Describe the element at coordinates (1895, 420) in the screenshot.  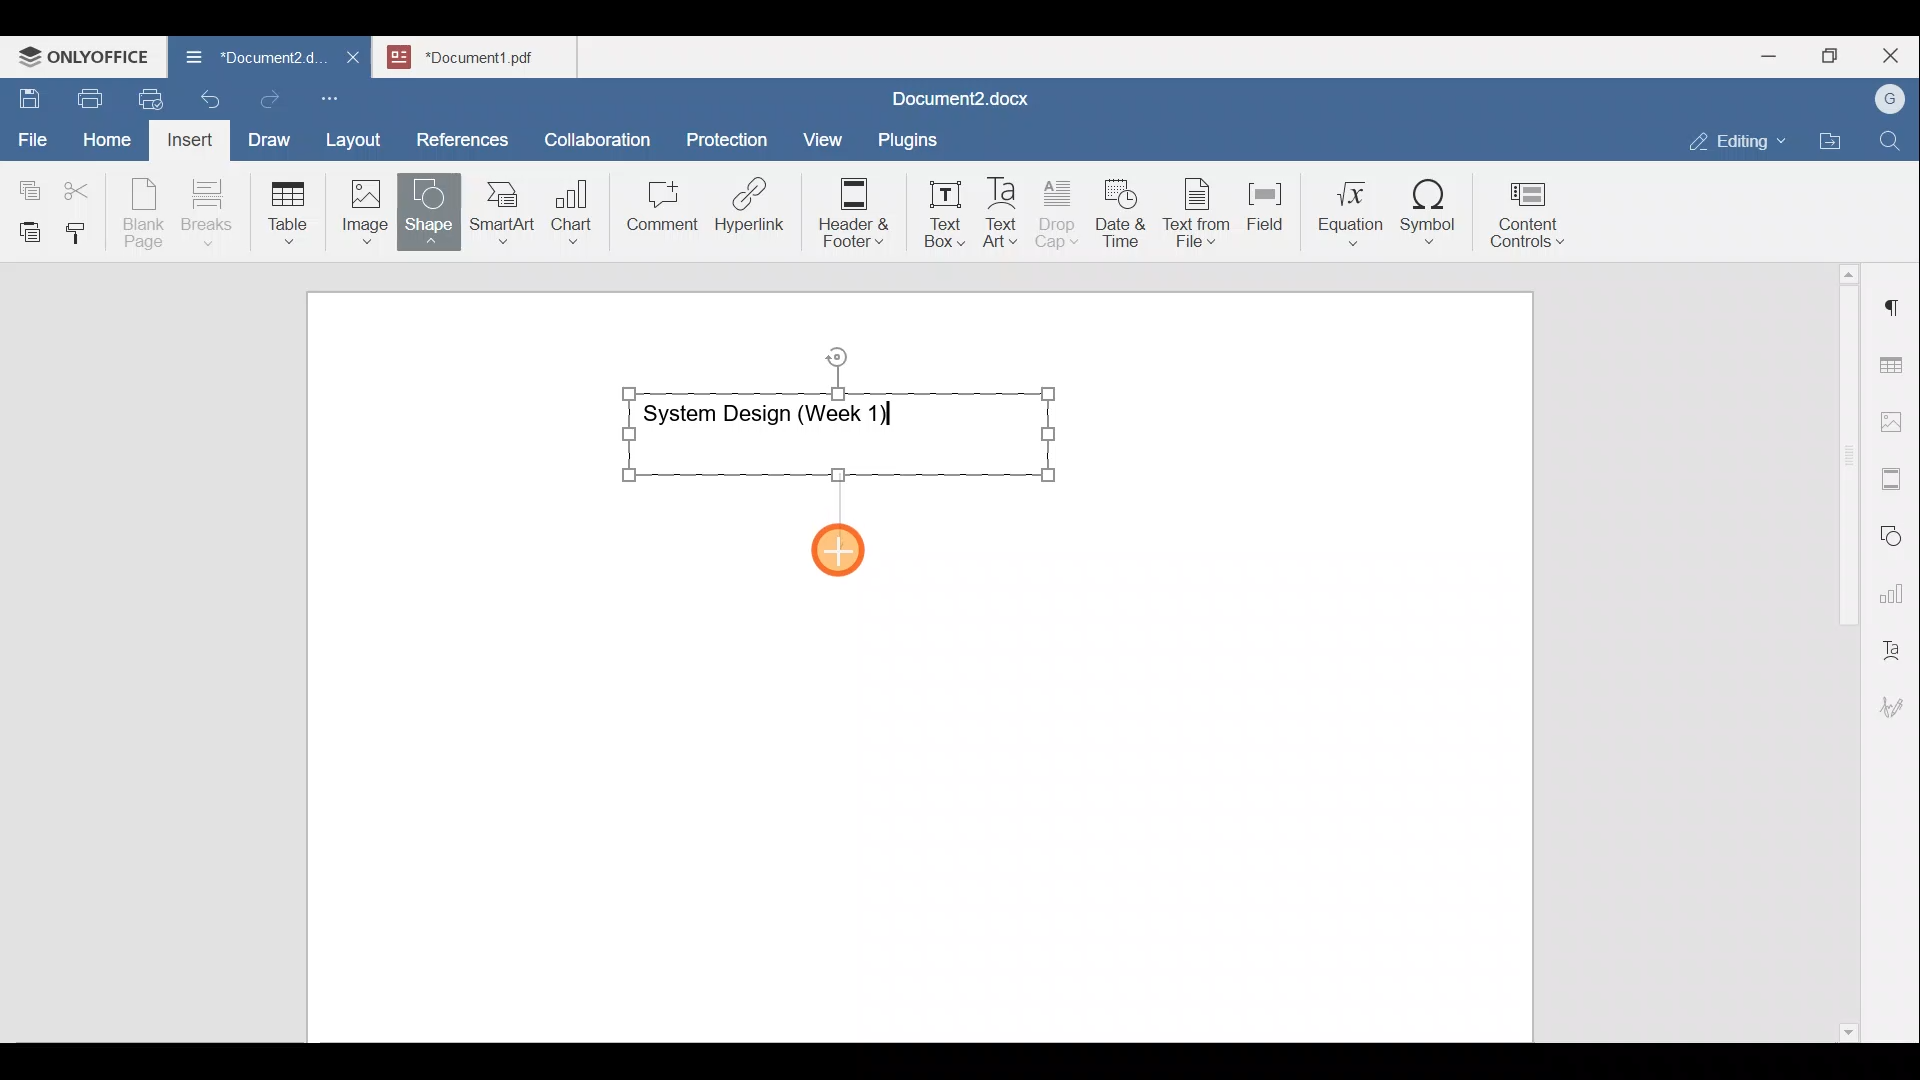
I see `Image settings` at that location.